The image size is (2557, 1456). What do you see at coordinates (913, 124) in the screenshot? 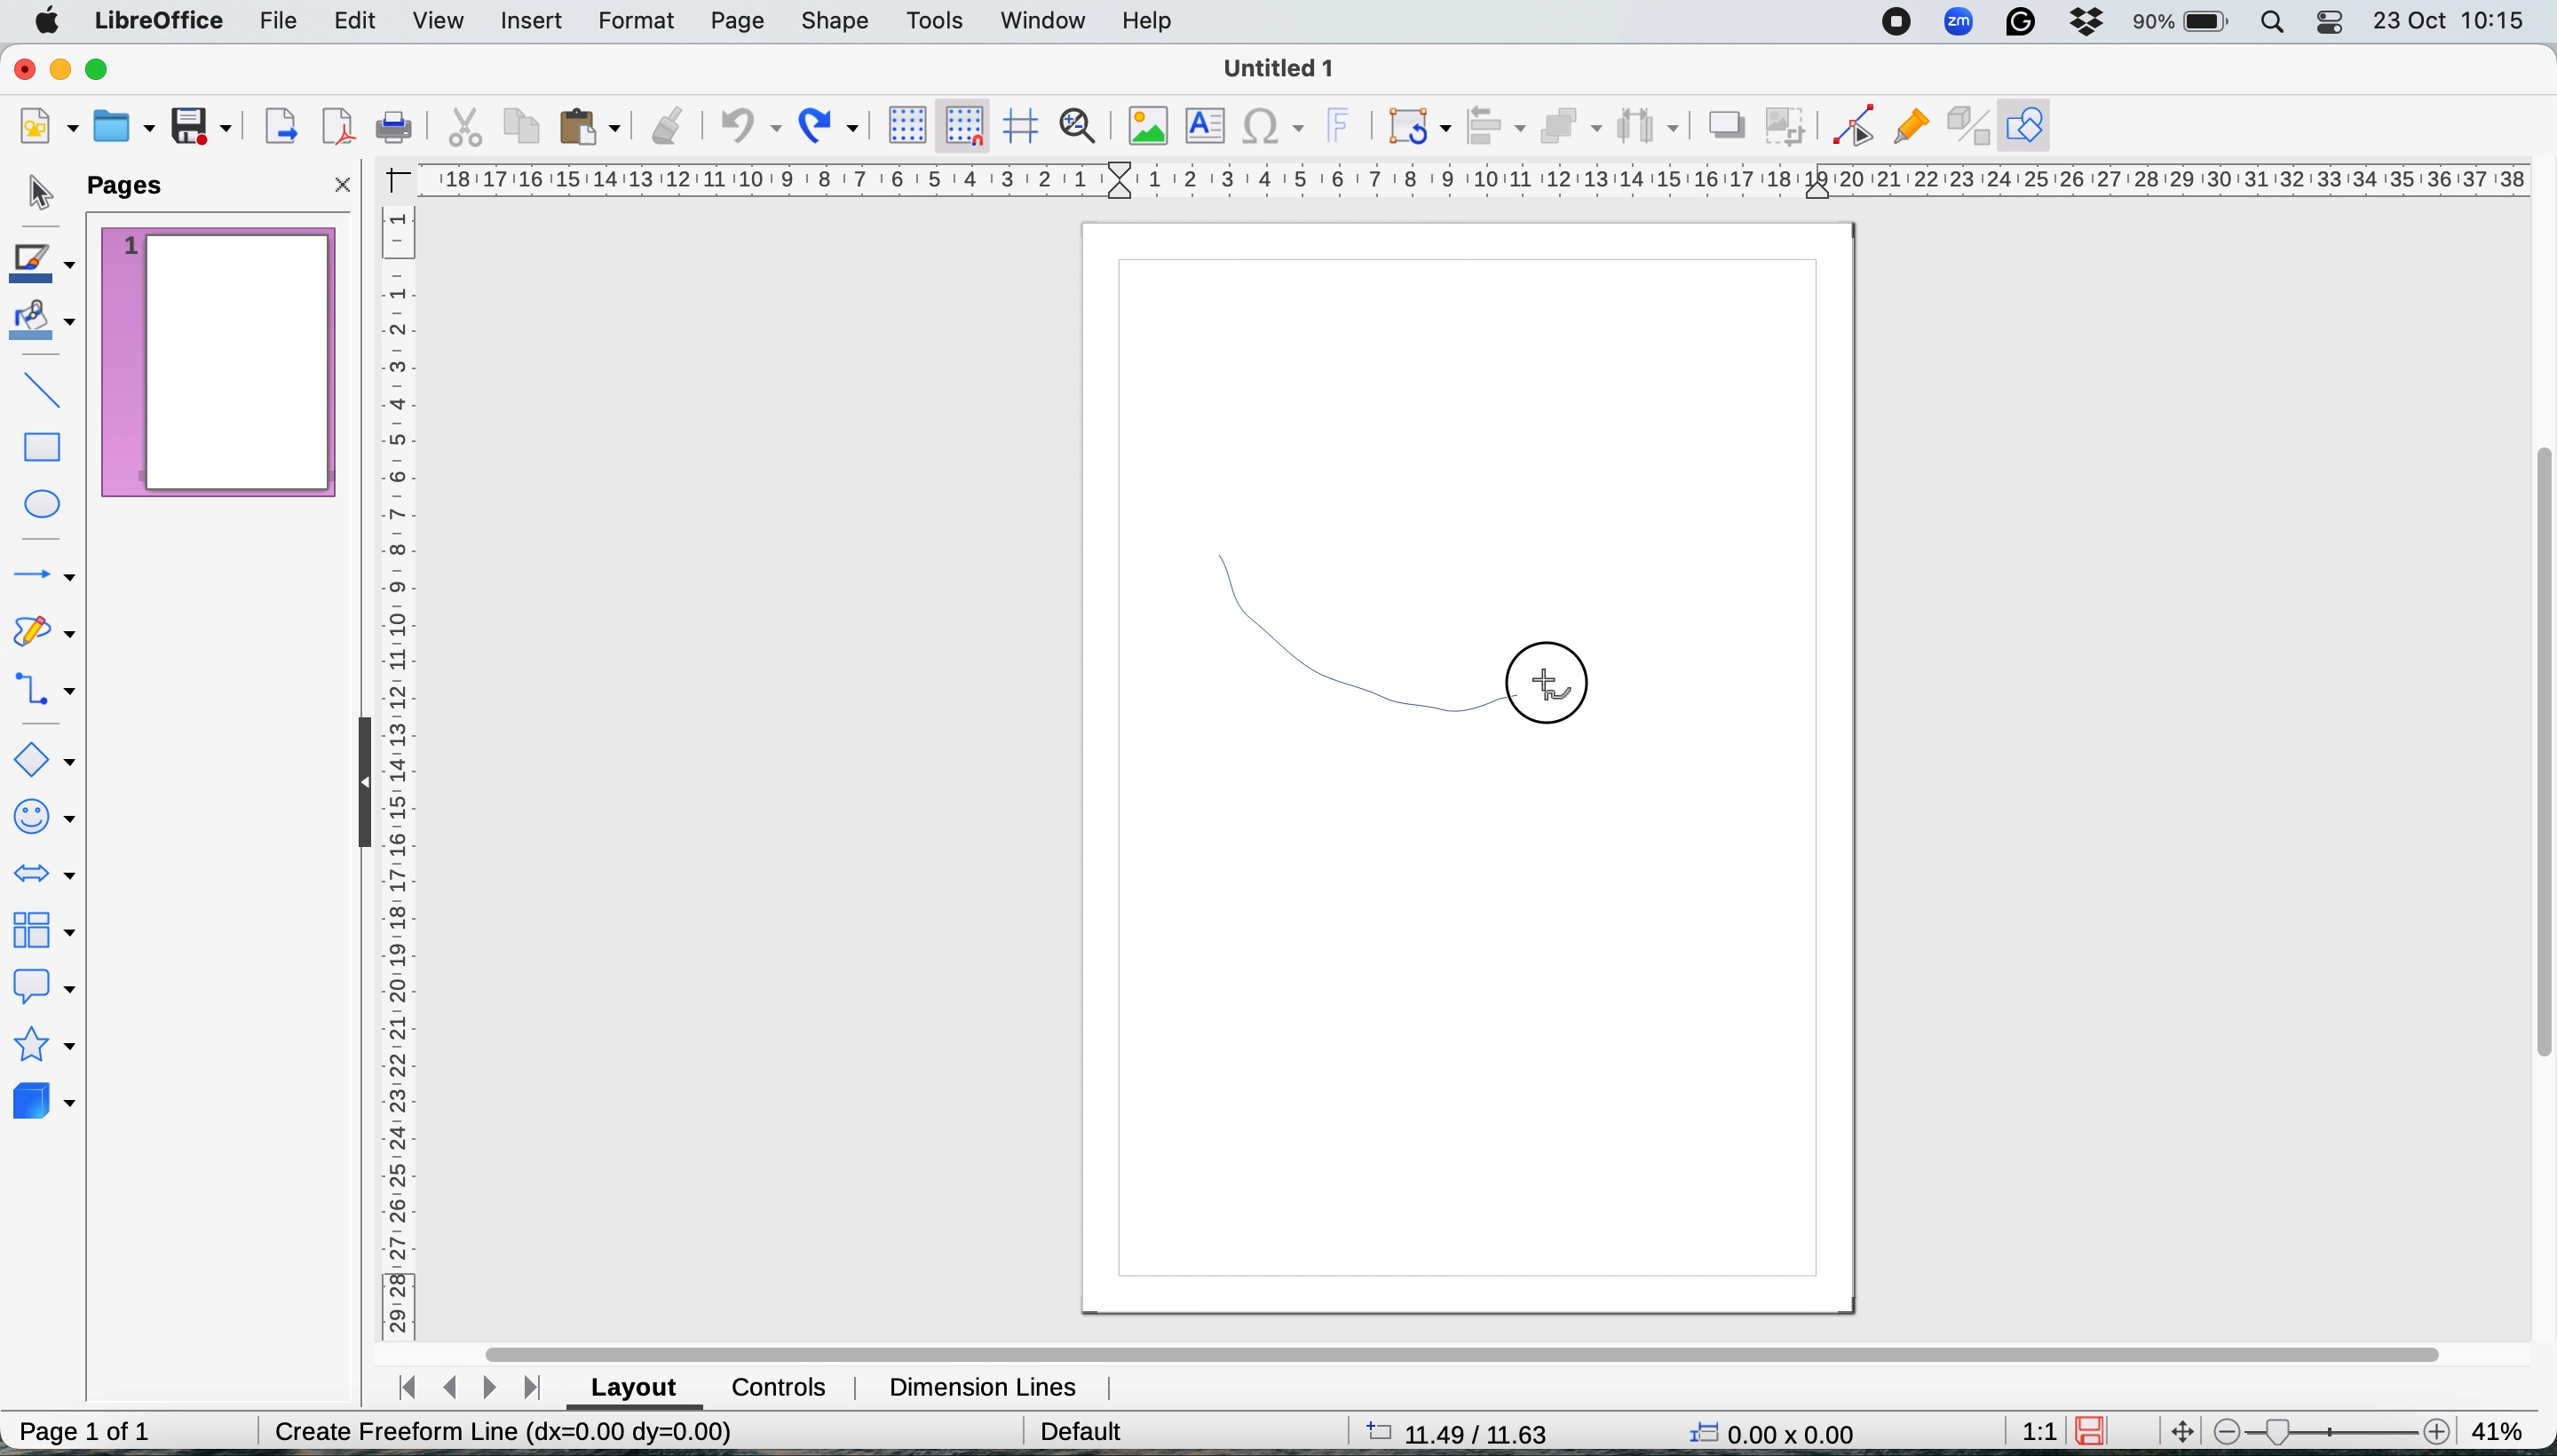
I see `display grid` at bounding box center [913, 124].